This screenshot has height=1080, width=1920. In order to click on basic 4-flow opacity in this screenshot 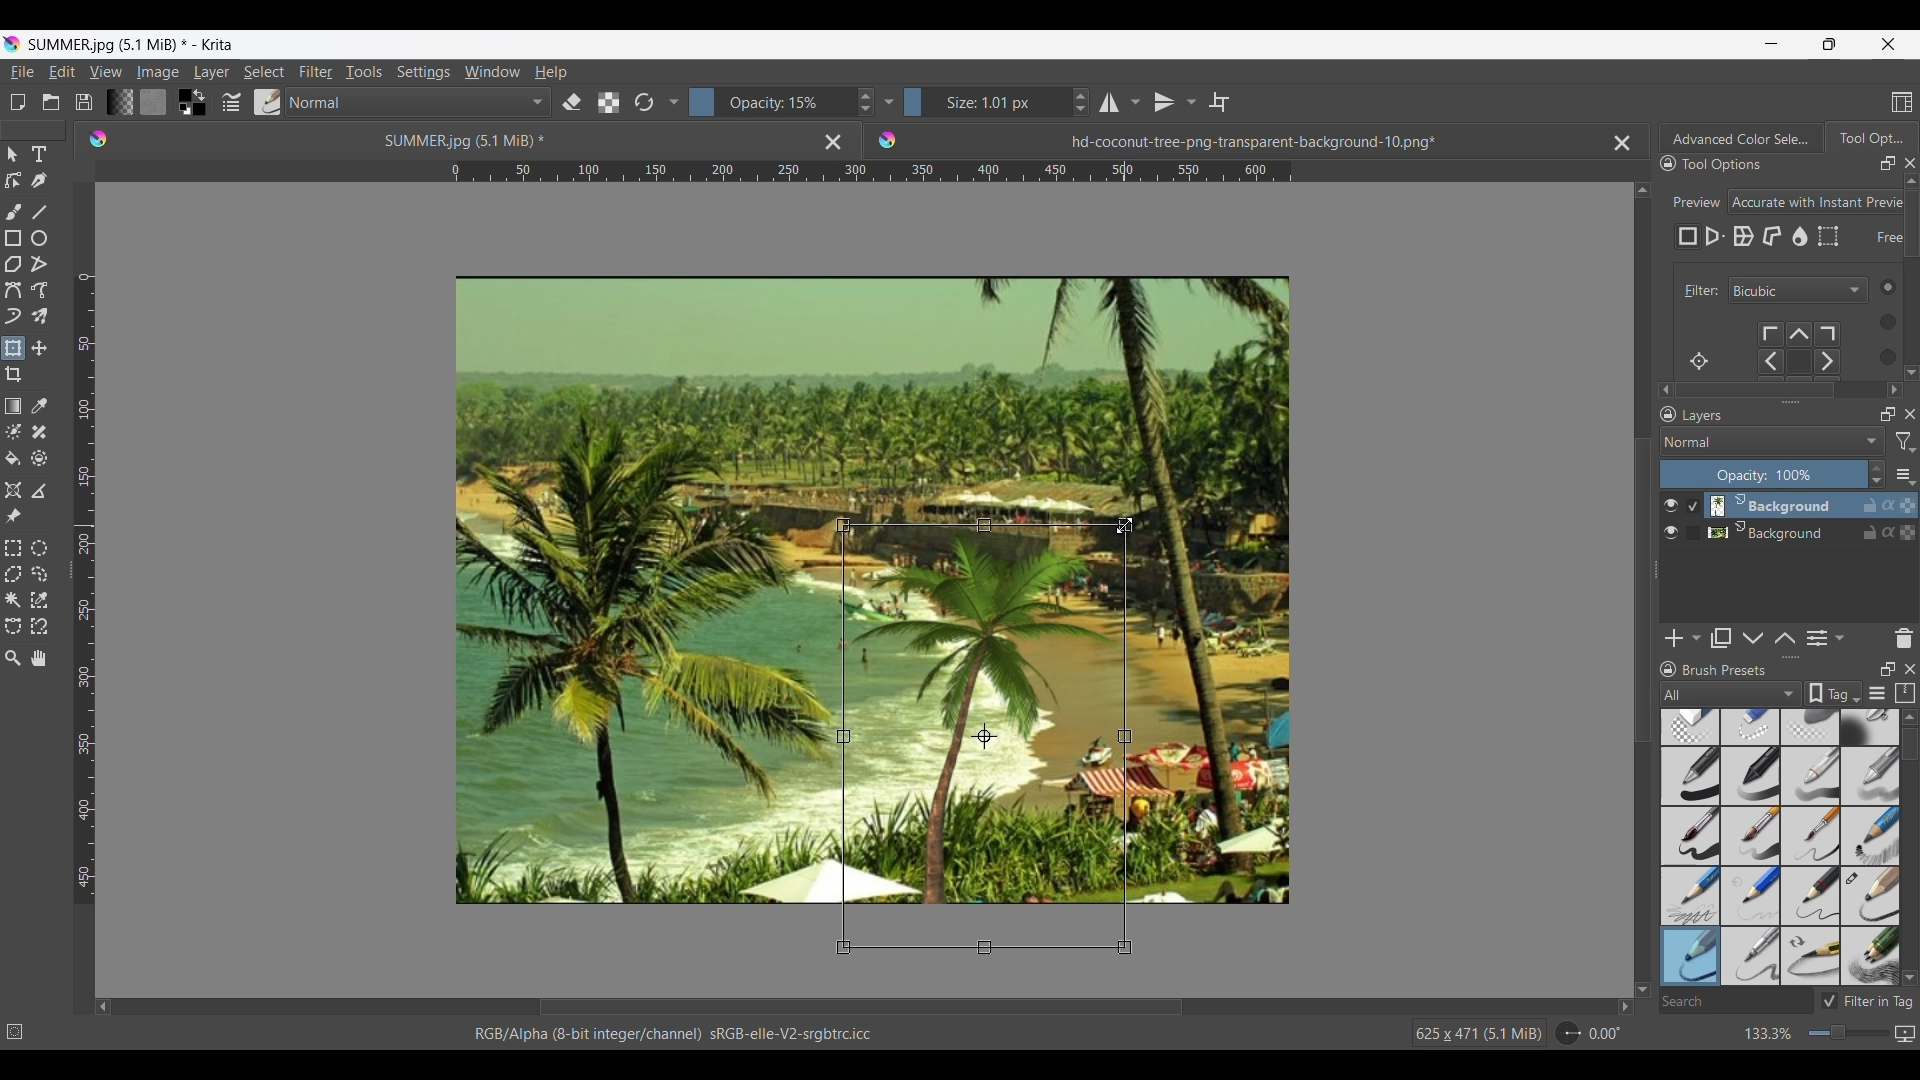, I will do `click(1869, 776)`.